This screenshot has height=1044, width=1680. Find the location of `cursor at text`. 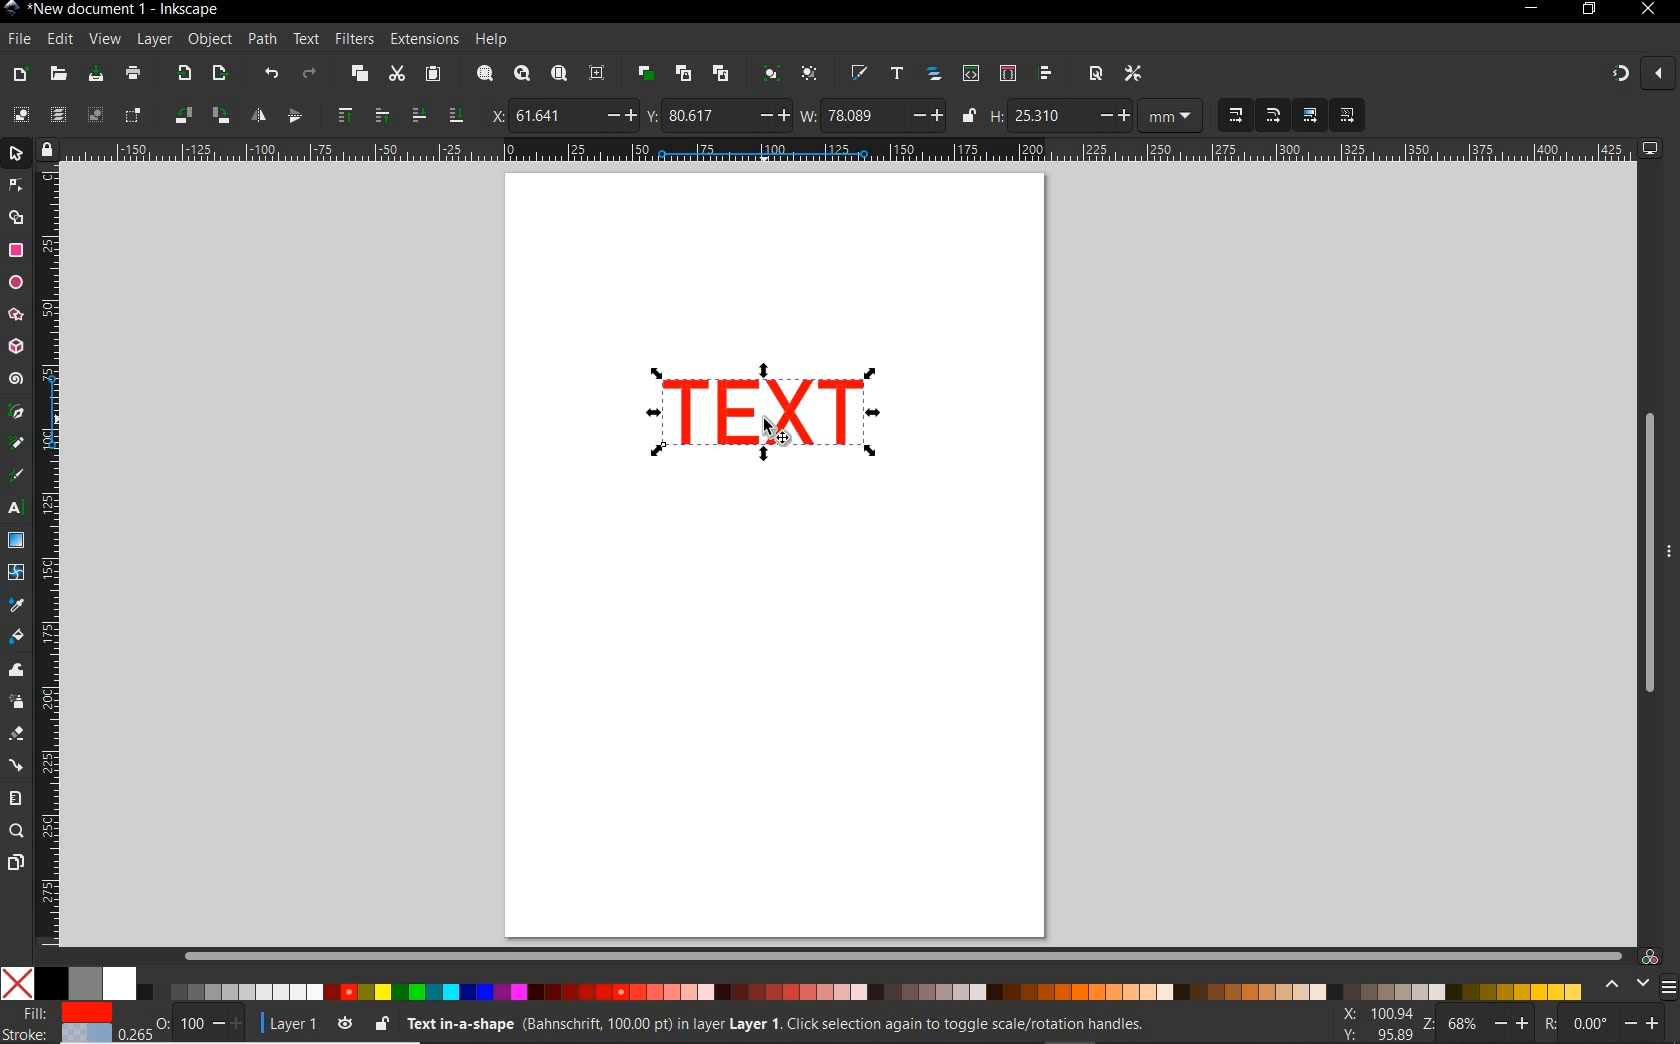

cursor at text is located at coordinates (778, 432).